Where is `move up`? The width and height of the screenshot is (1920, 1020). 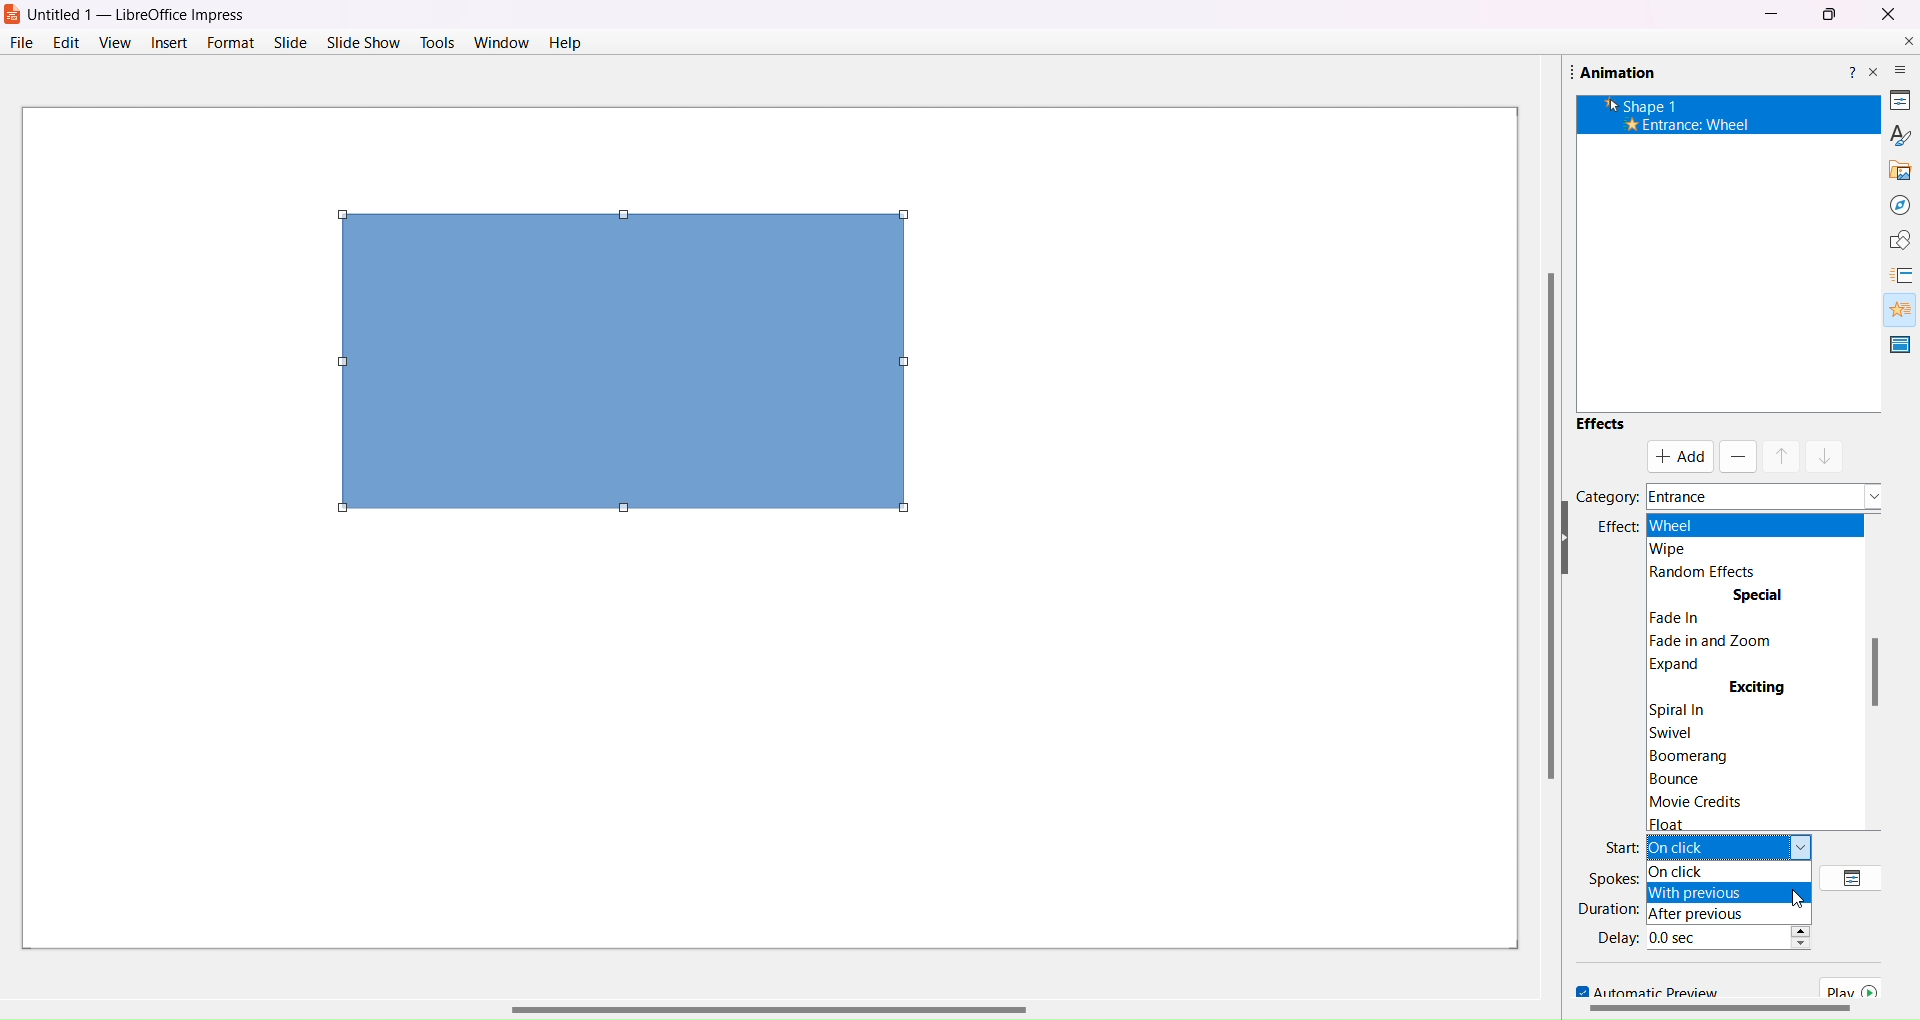 move up is located at coordinates (1782, 456).